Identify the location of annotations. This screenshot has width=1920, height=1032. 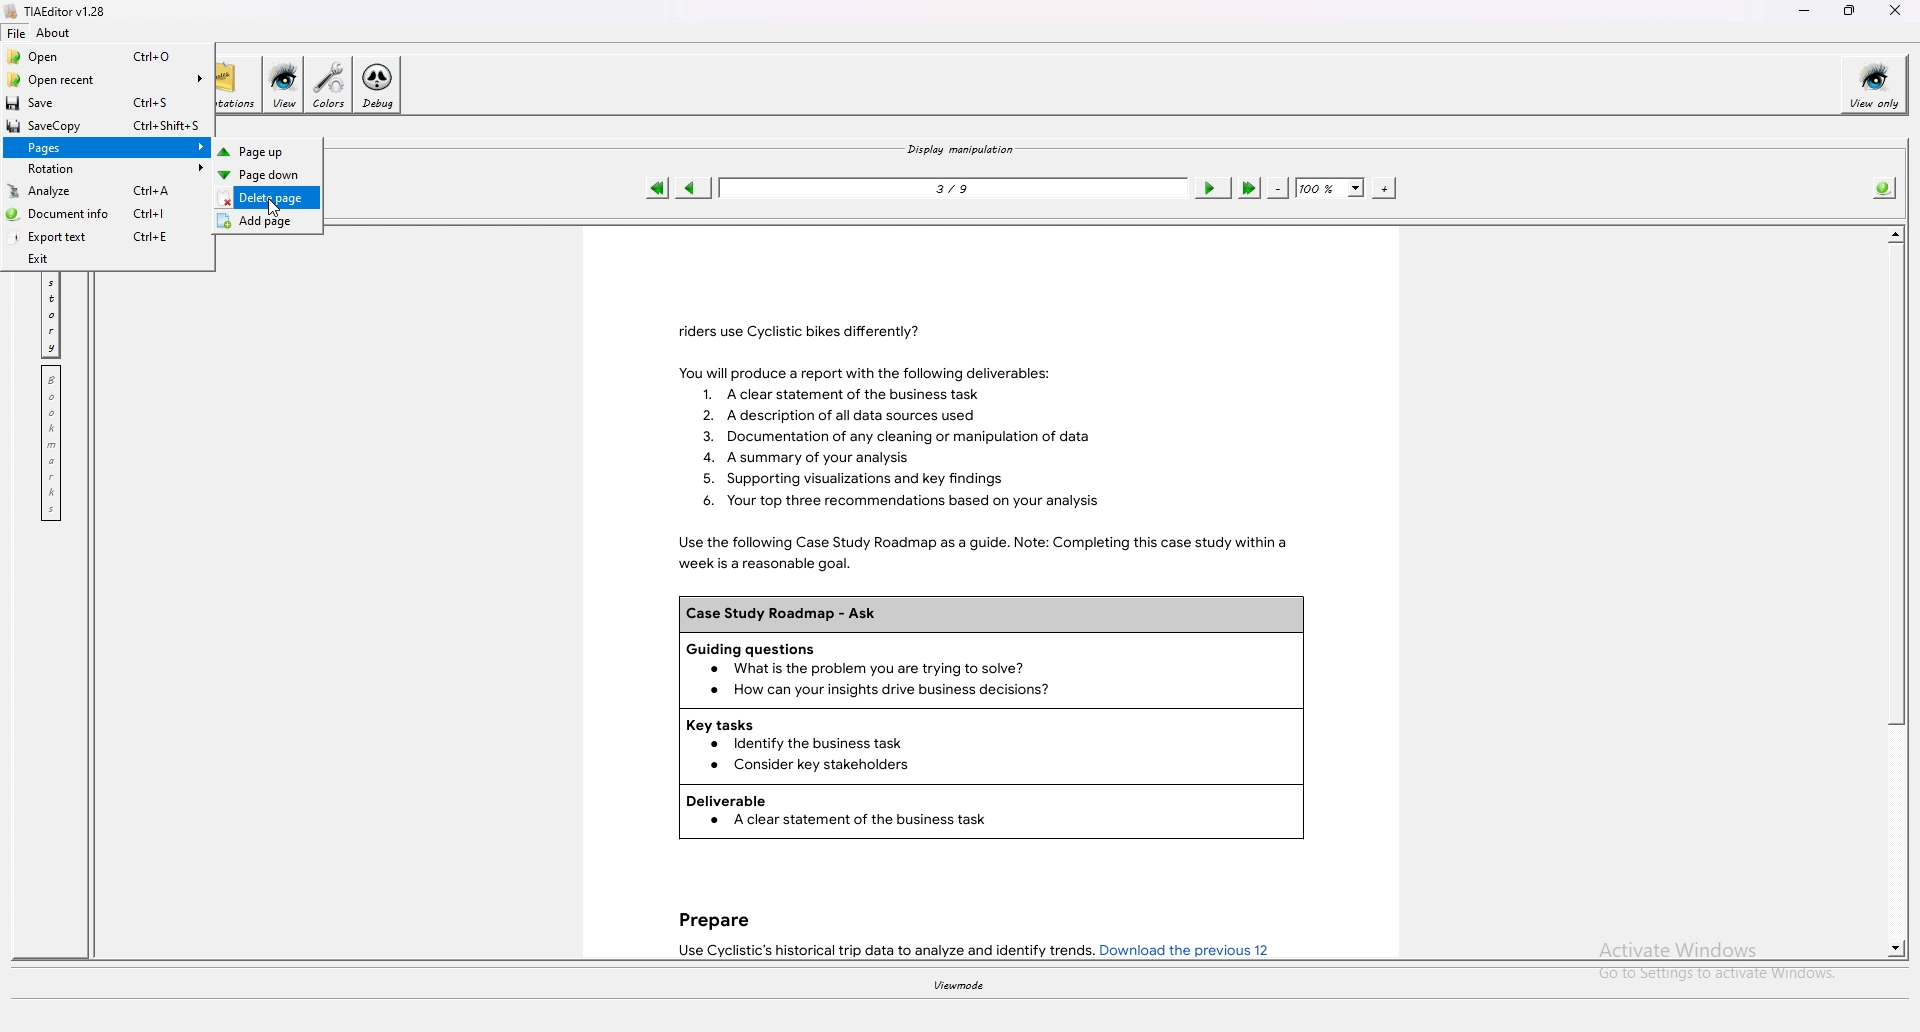
(238, 84).